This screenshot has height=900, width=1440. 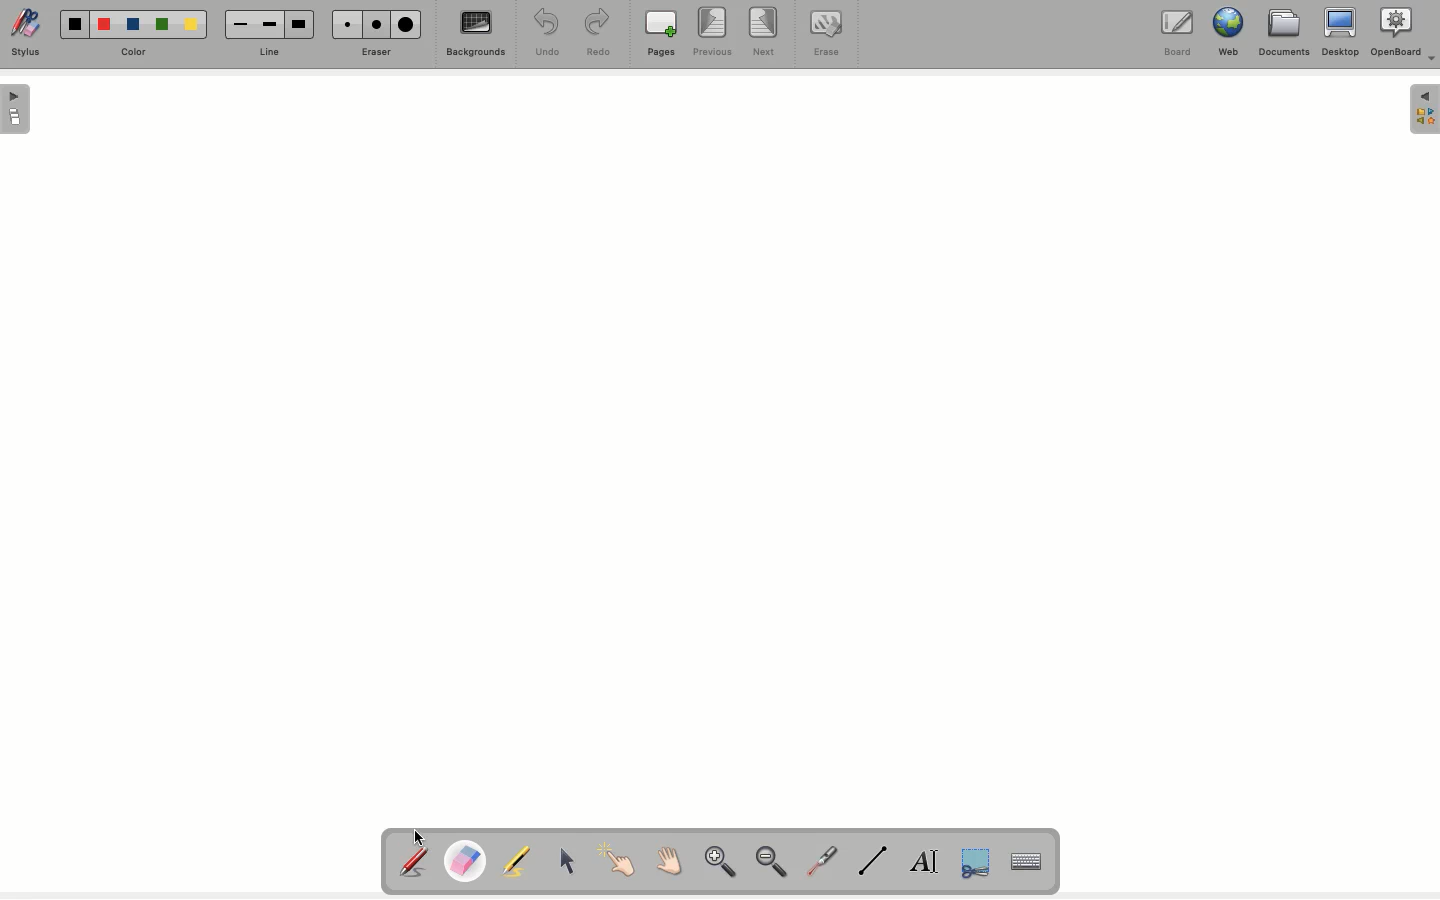 What do you see at coordinates (468, 860) in the screenshot?
I see `Eraser` at bounding box center [468, 860].